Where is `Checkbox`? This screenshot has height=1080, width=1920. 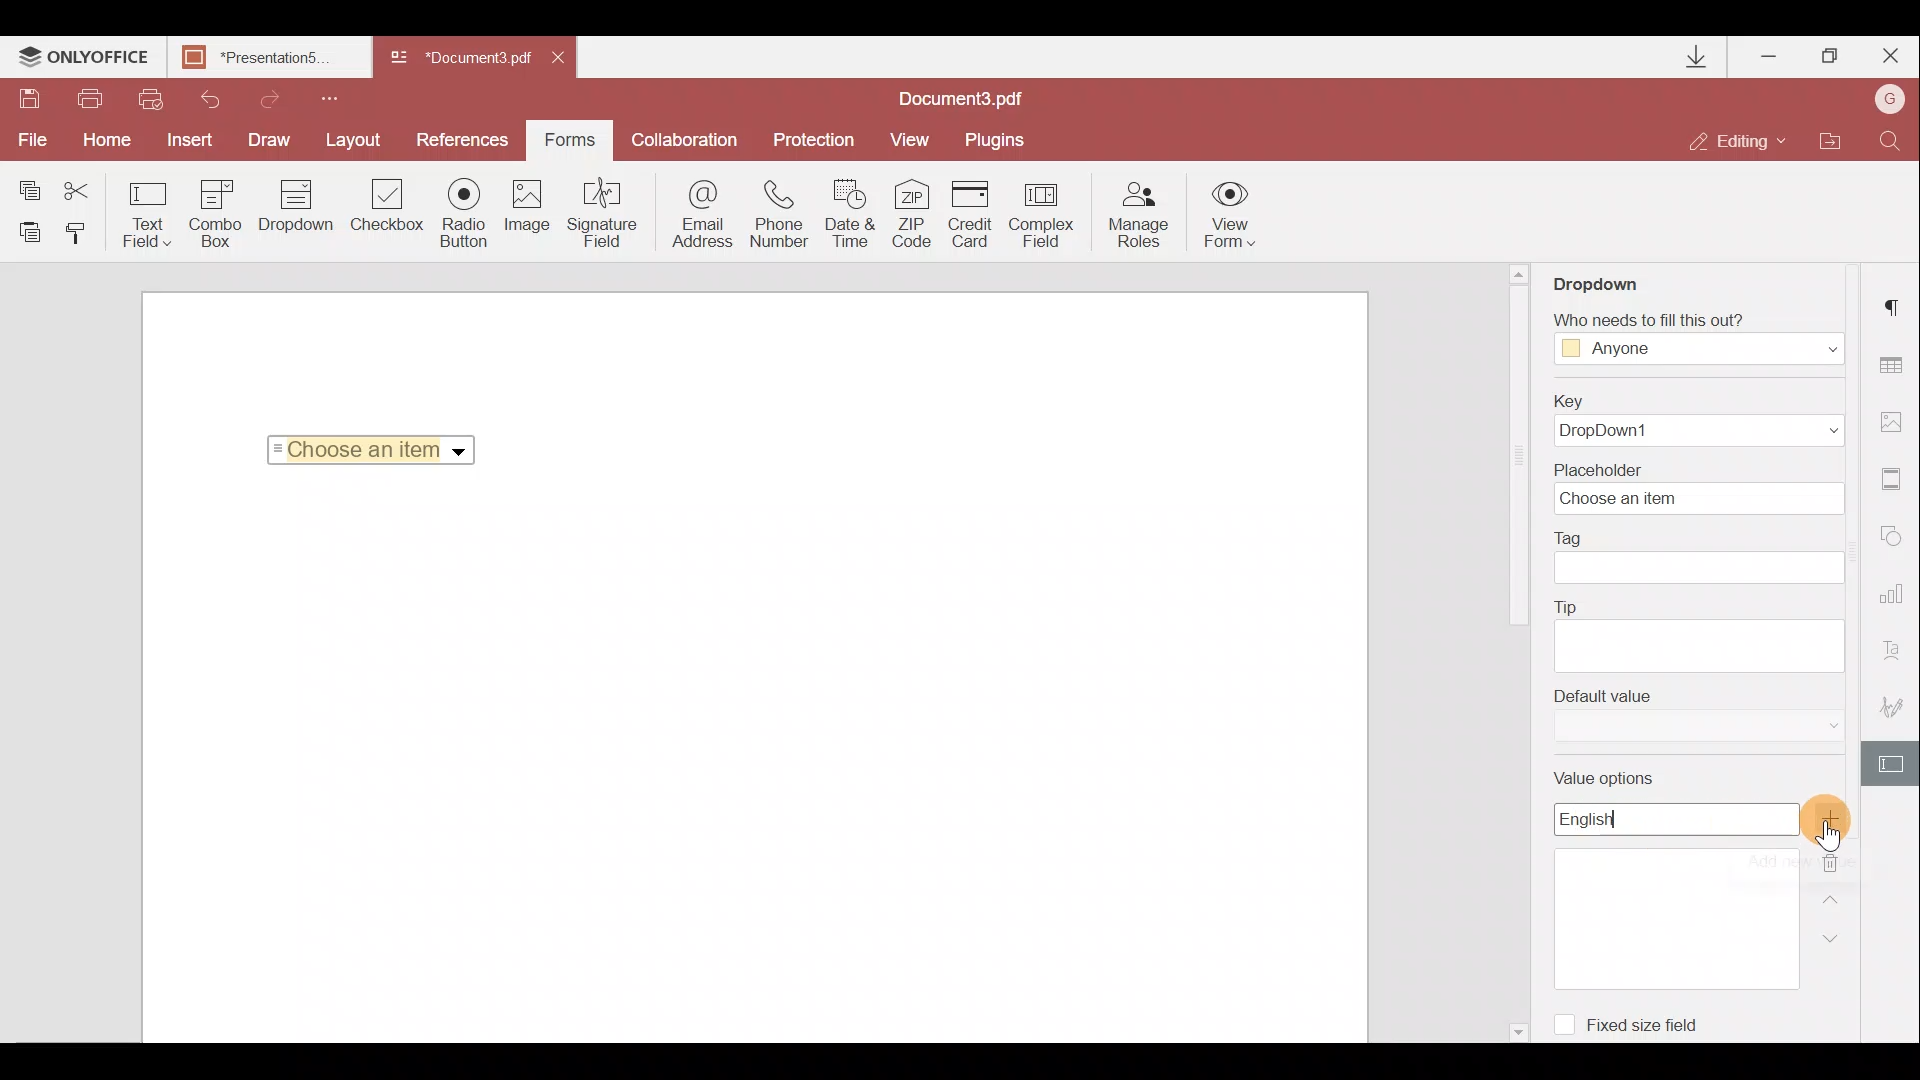 Checkbox is located at coordinates (384, 209).